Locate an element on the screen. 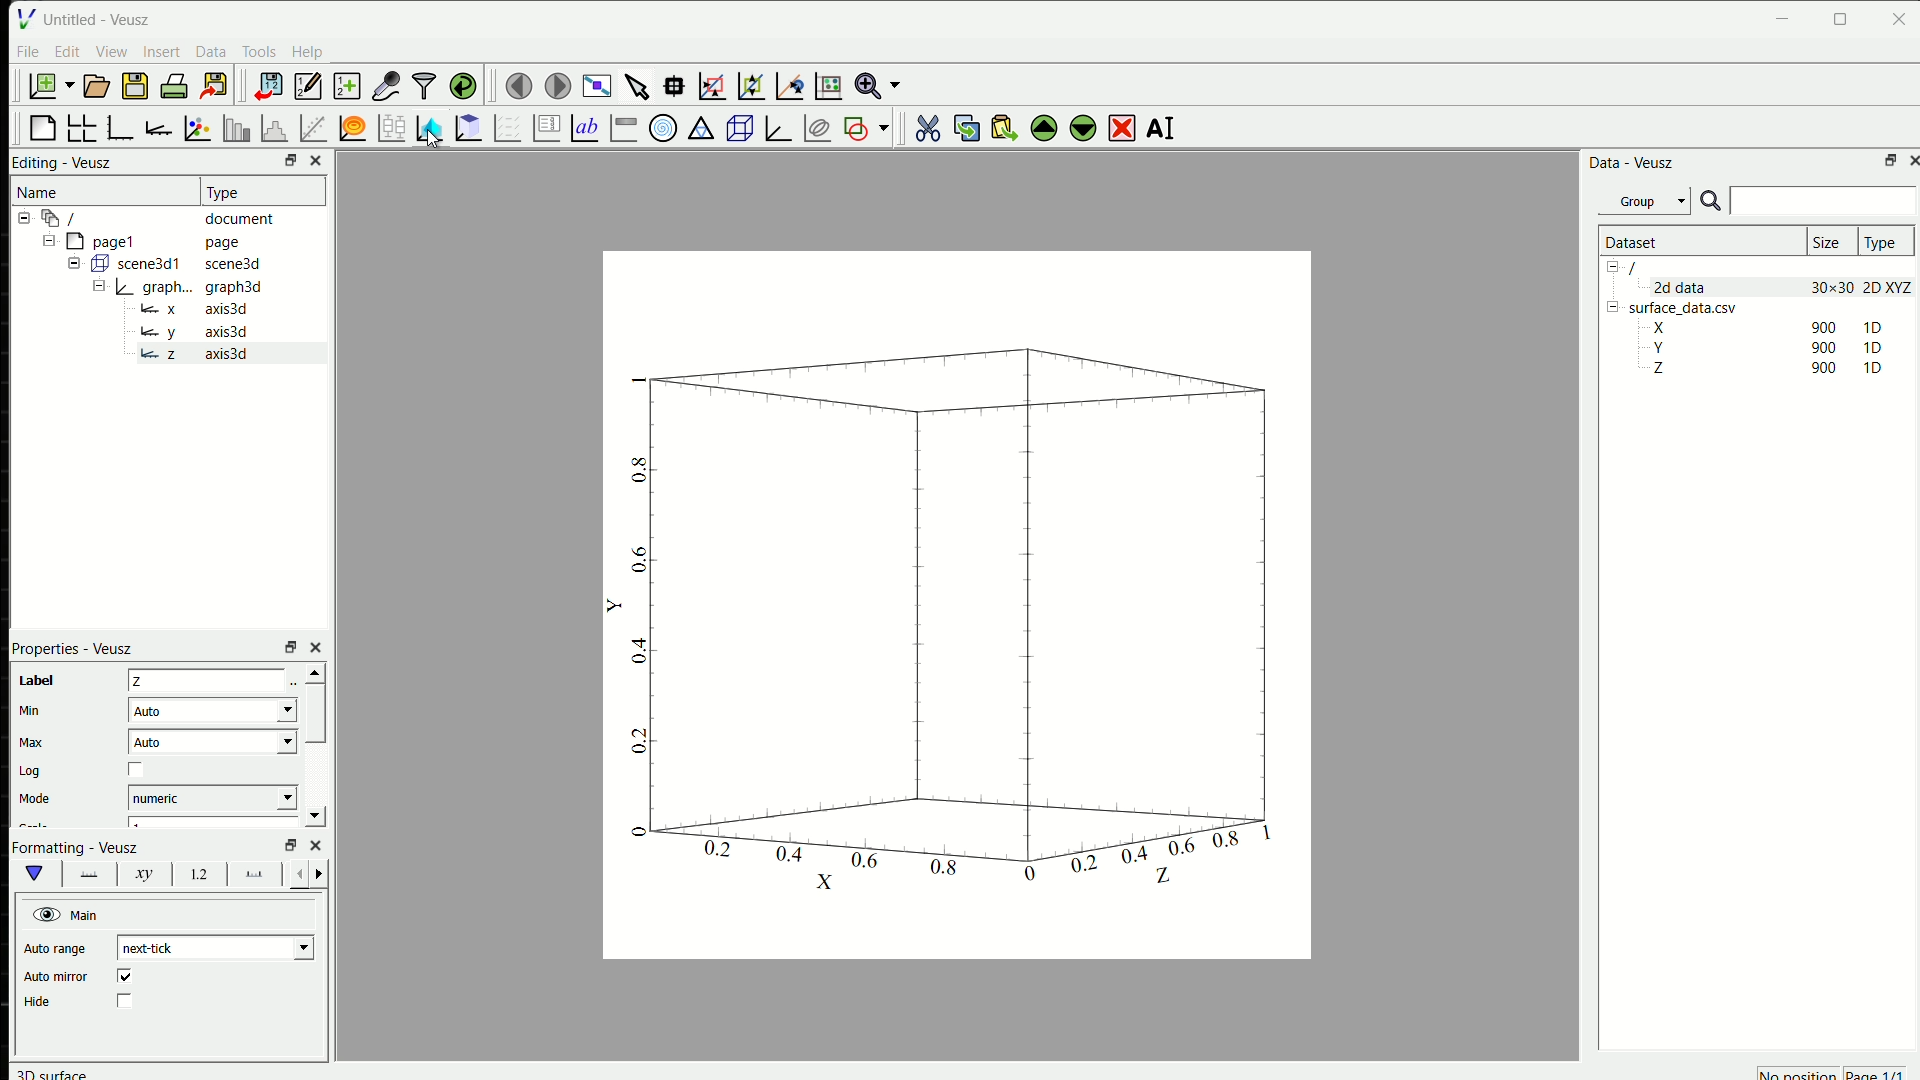 This screenshot has height=1080, width=1920. / is located at coordinates (64, 218).